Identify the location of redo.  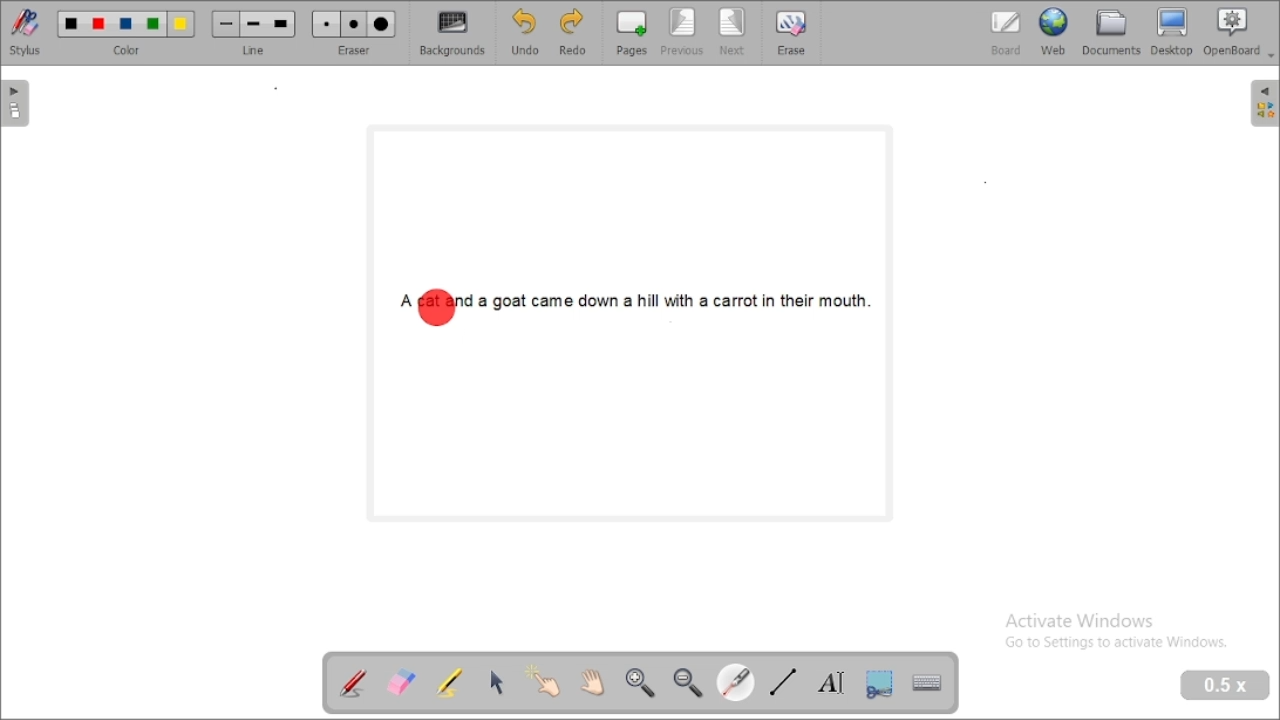
(573, 34).